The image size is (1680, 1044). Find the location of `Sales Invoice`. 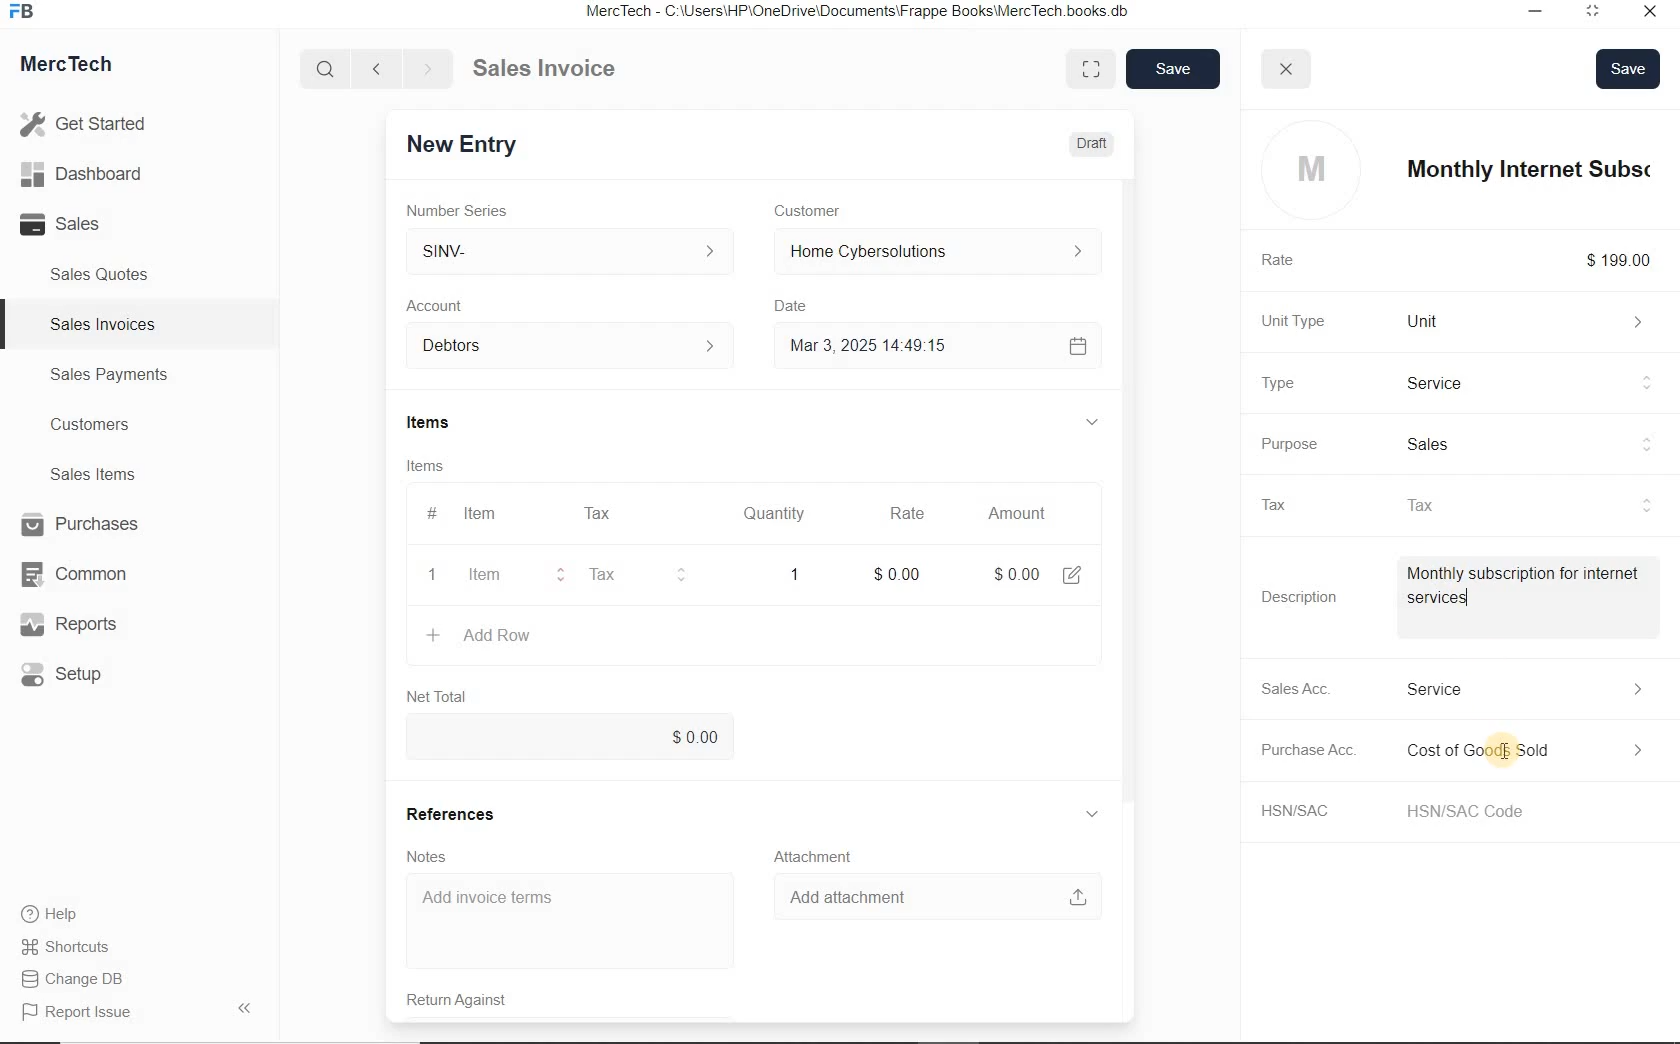

Sales Invoice is located at coordinates (546, 70).